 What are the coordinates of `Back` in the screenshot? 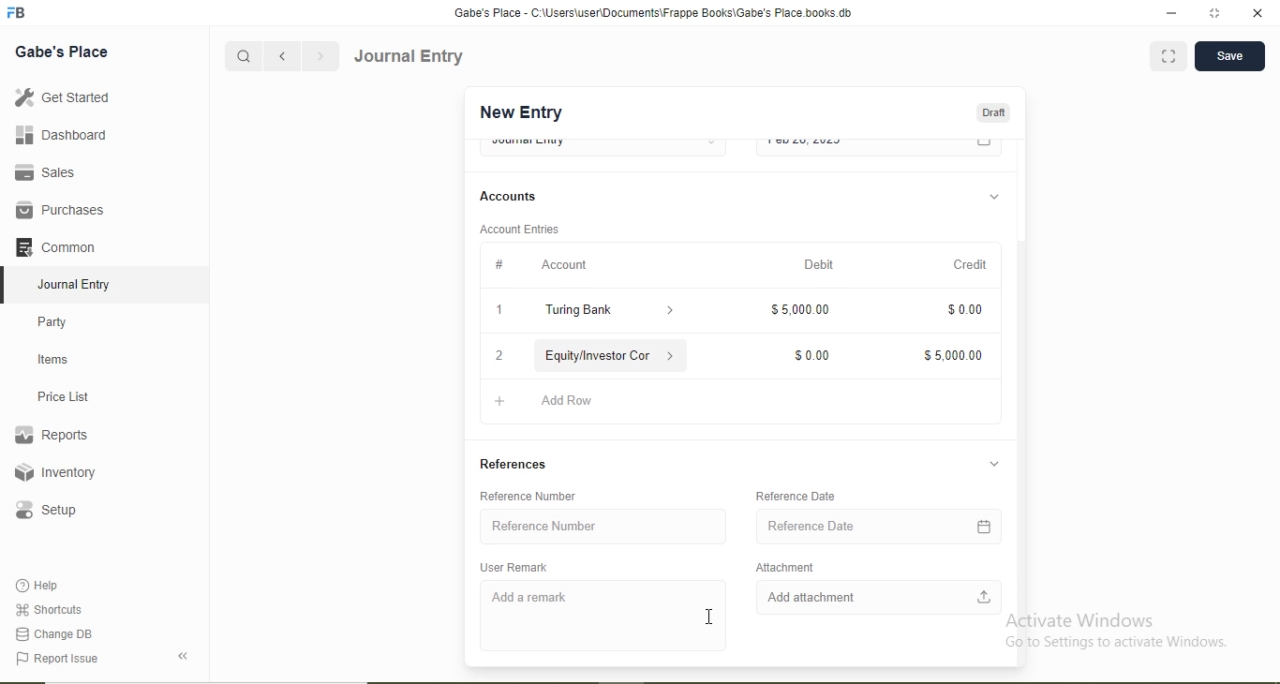 It's located at (182, 656).